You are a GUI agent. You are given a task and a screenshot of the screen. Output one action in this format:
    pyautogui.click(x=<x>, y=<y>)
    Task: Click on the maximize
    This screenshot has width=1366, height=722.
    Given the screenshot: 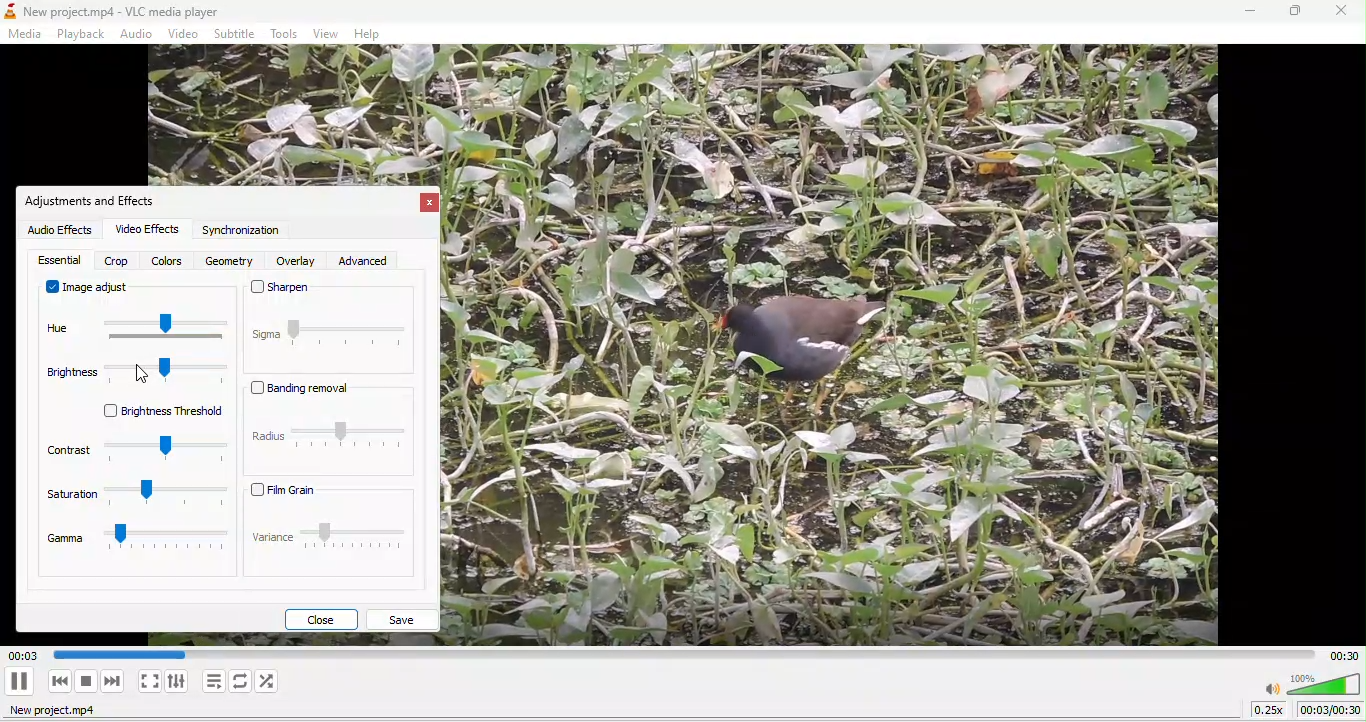 What is the action you would take?
    pyautogui.click(x=1293, y=12)
    